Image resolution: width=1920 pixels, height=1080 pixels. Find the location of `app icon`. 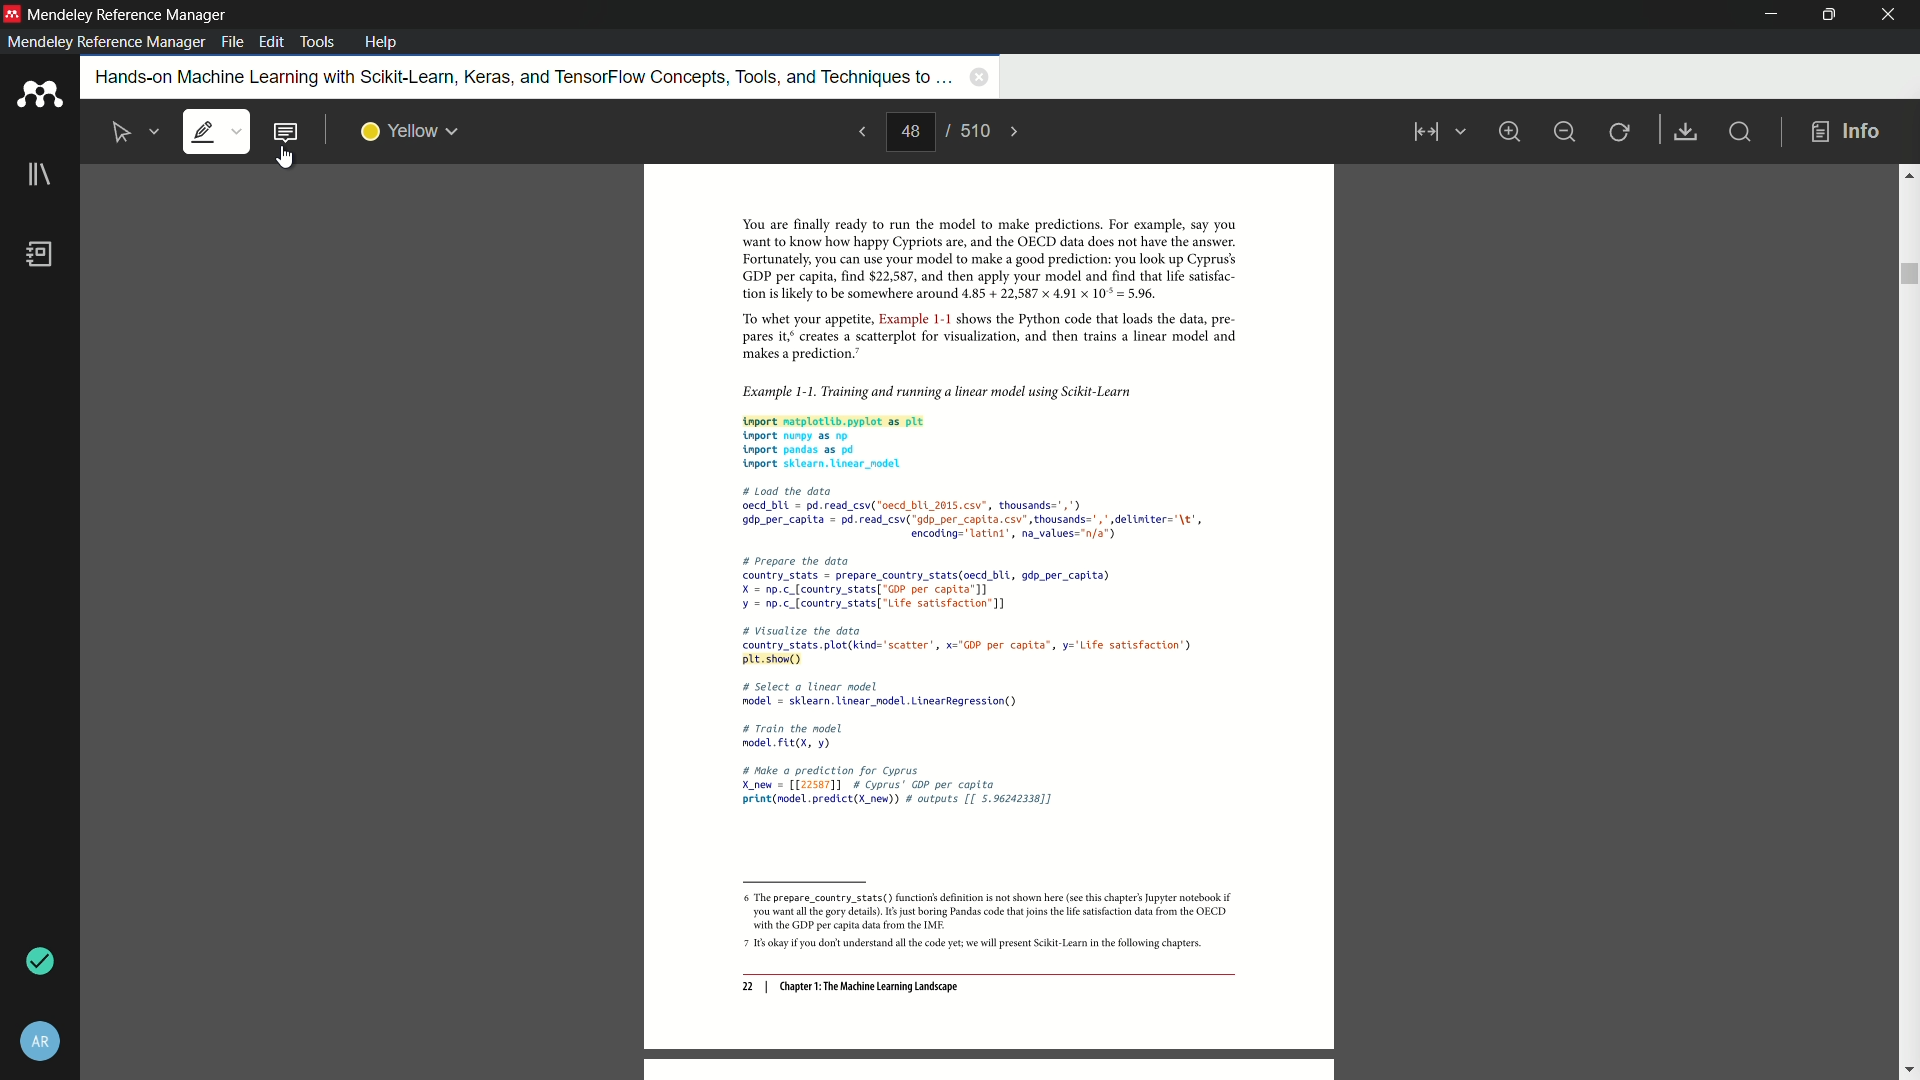

app icon is located at coordinates (39, 95).